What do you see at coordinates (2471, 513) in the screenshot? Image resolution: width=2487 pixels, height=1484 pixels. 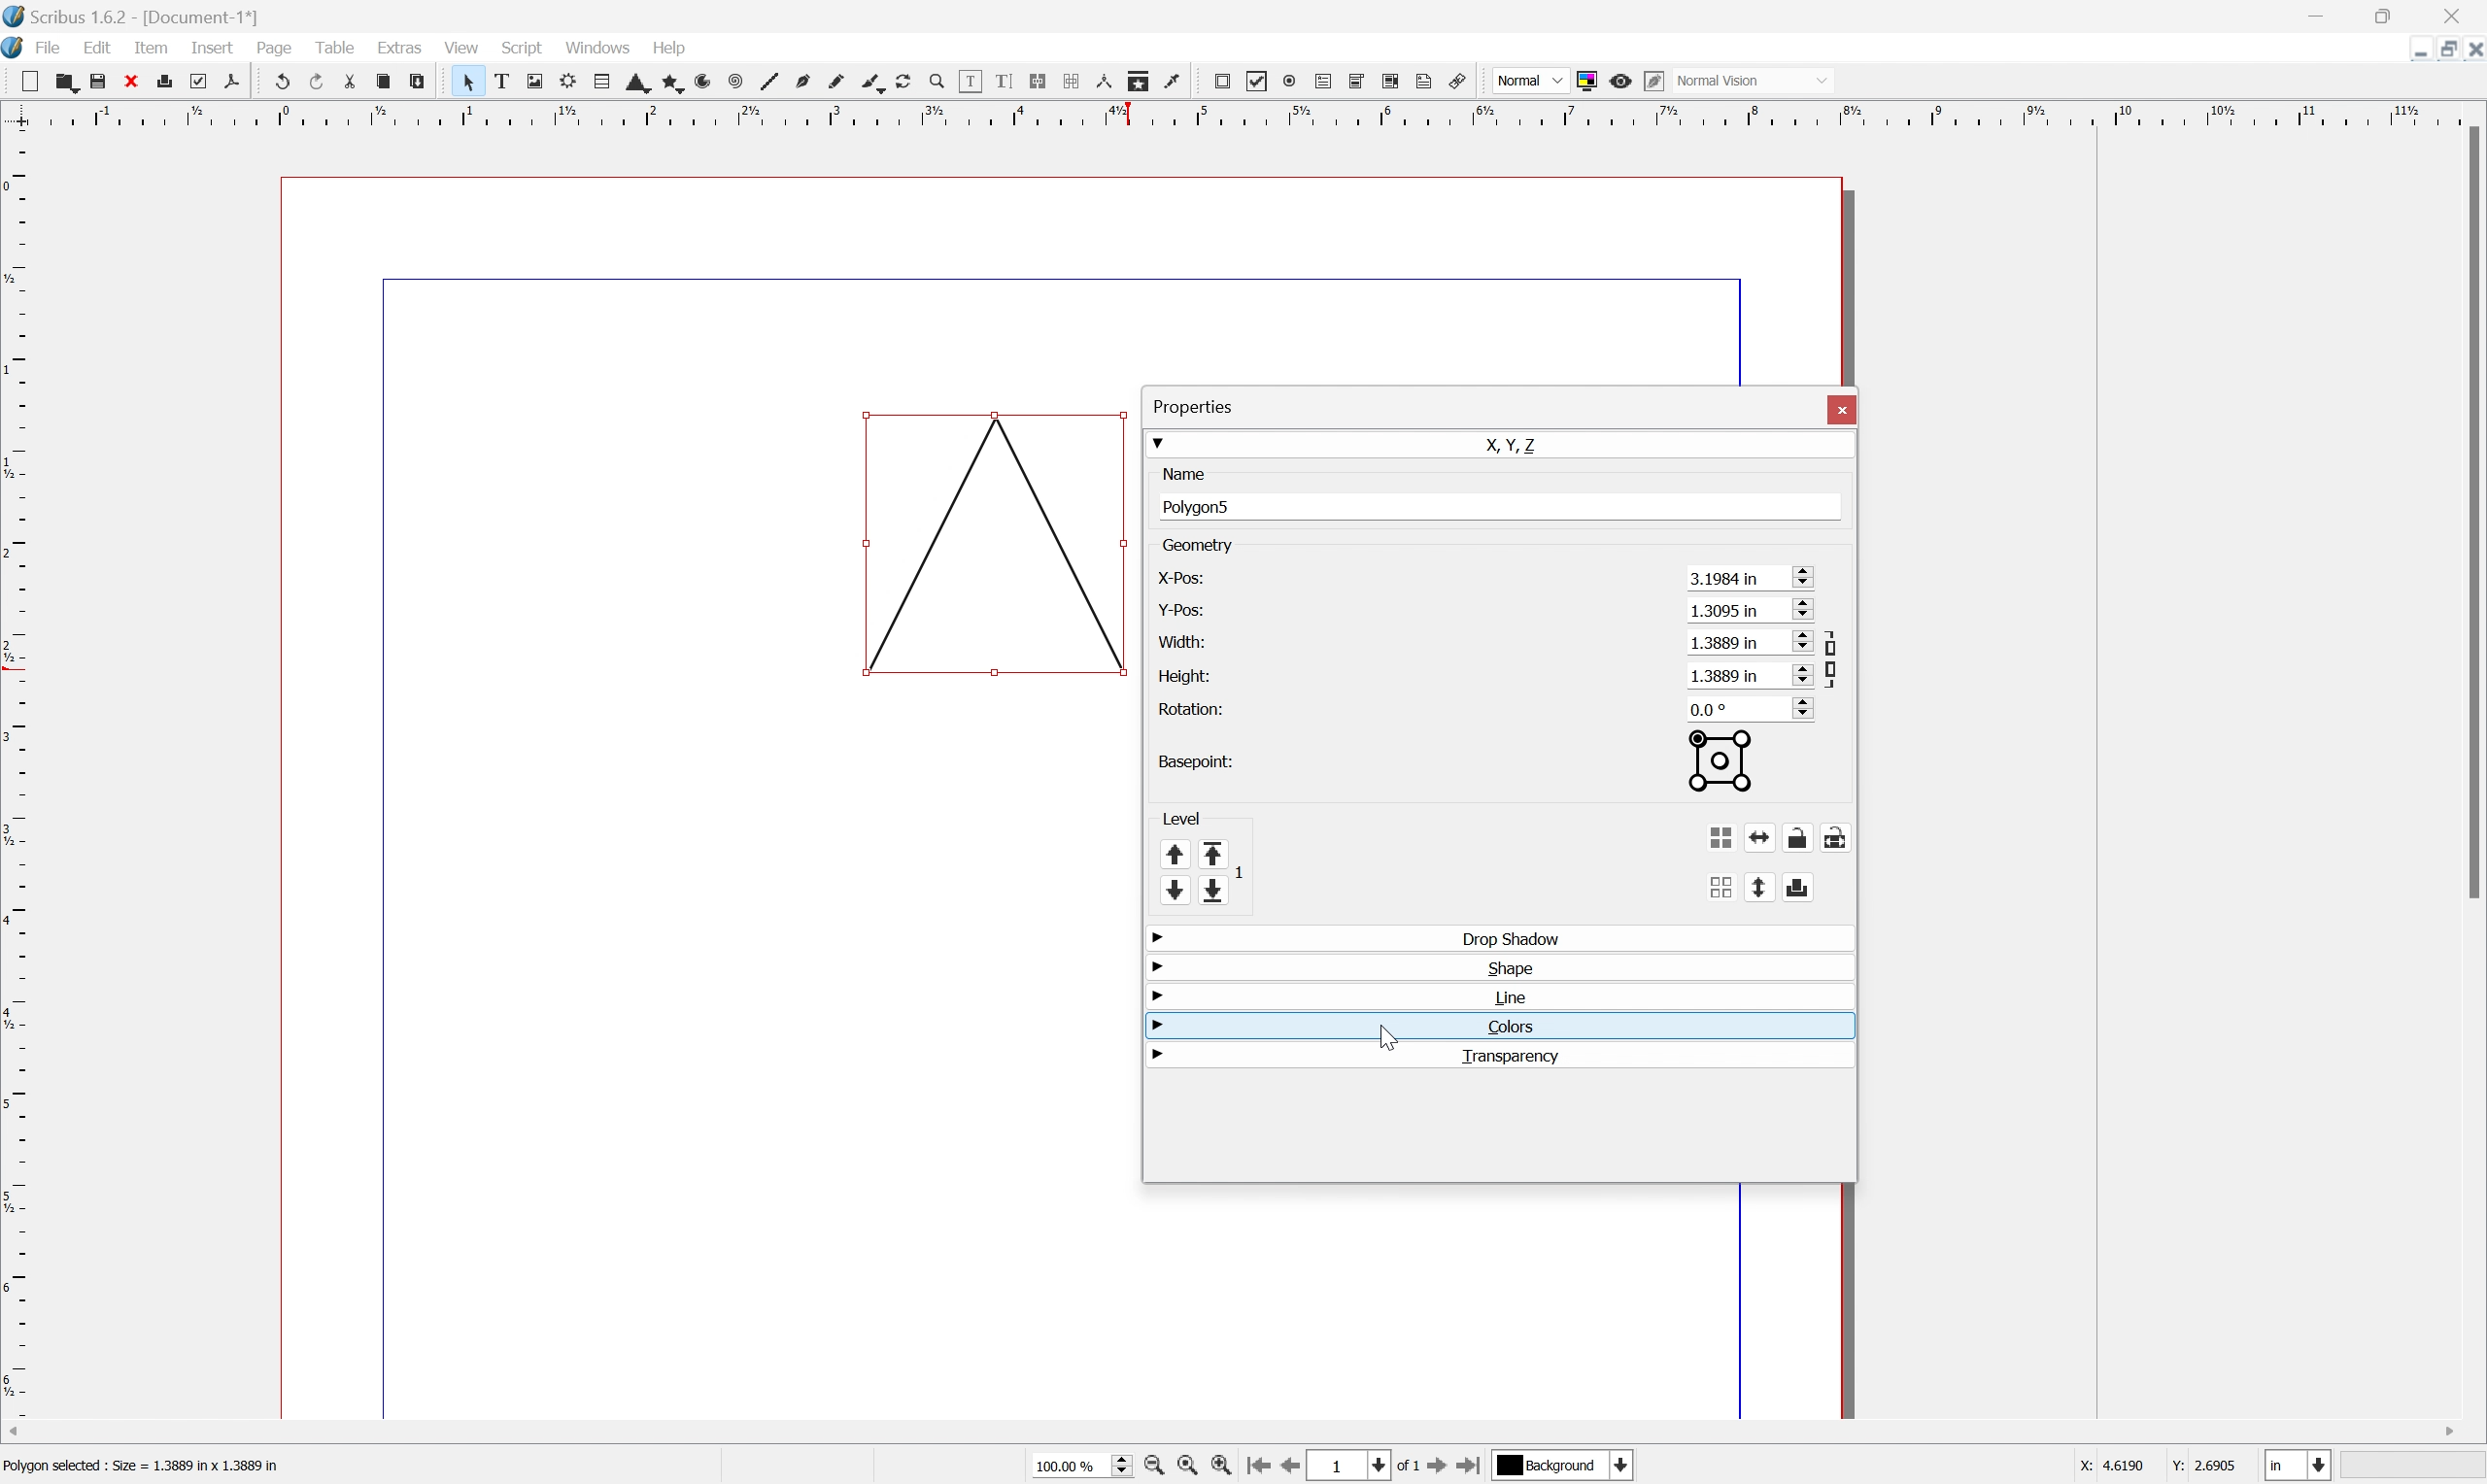 I see `Scroll Bar` at bounding box center [2471, 513].